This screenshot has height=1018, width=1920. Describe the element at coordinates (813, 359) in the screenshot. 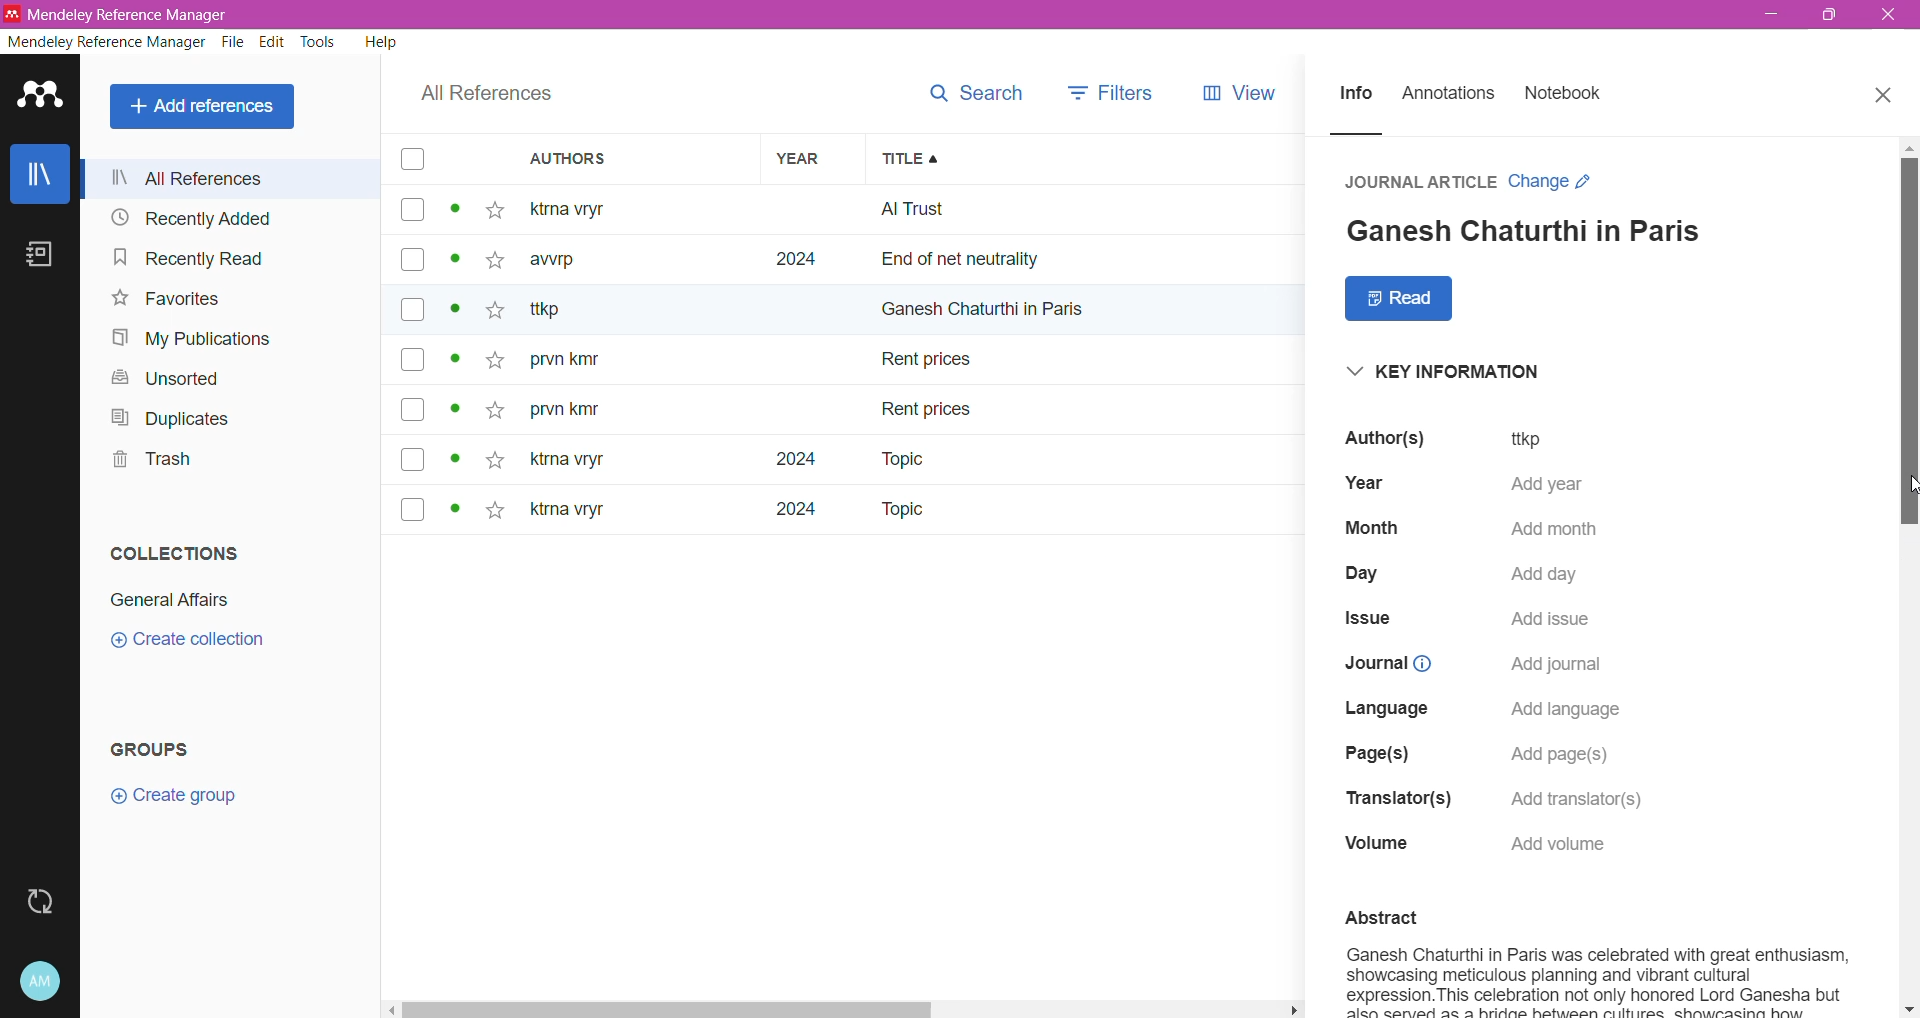

I see `Year of the references` at that location.